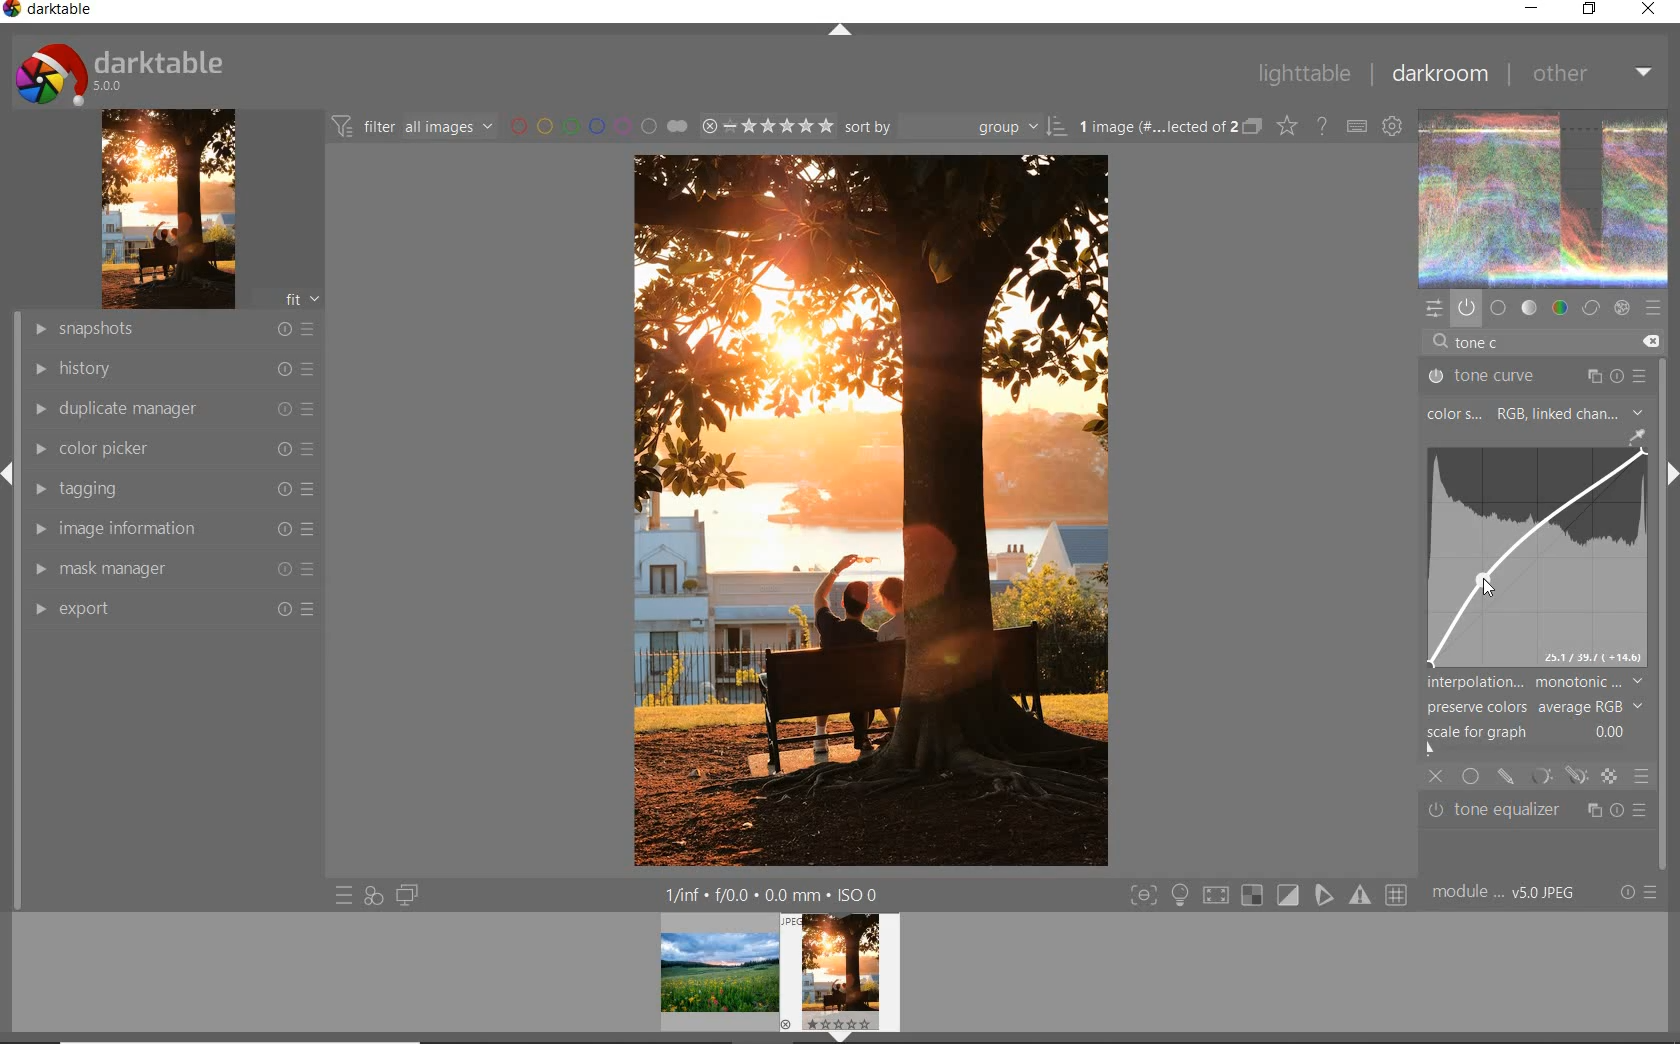  I want to click on module... v5.0 JPEG, so click(1507, 892).